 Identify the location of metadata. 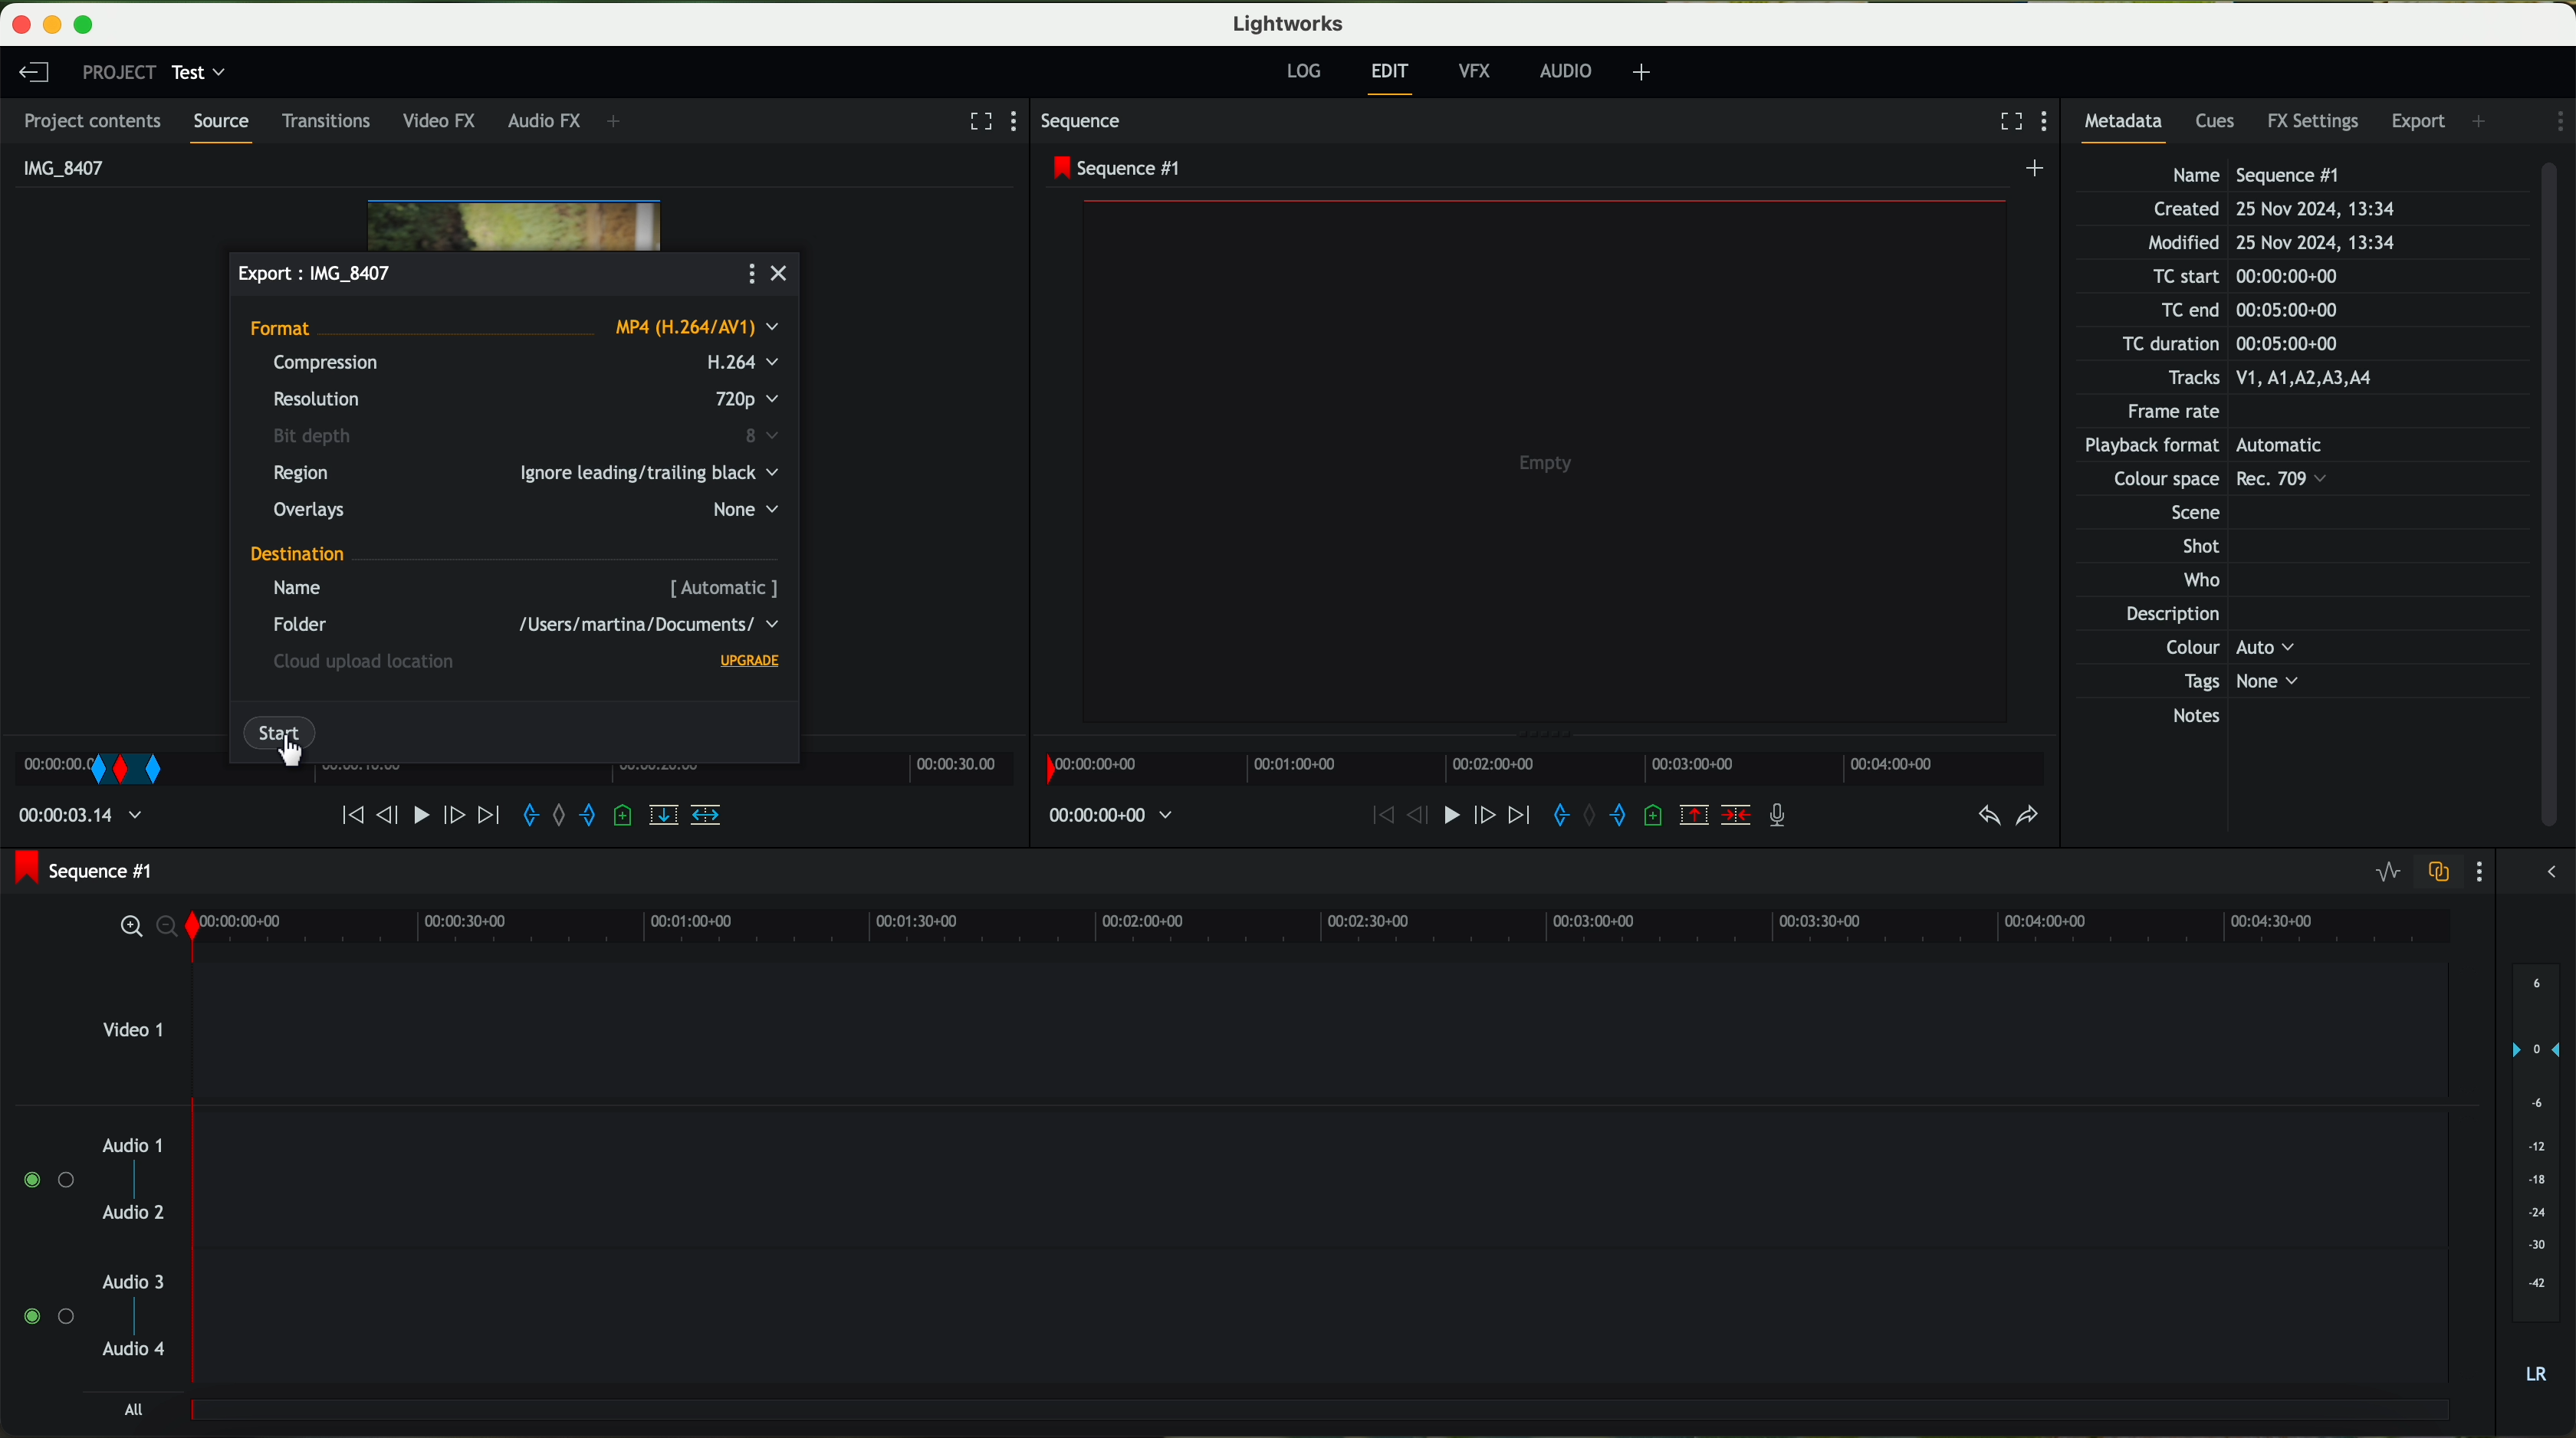
(2131, 126).